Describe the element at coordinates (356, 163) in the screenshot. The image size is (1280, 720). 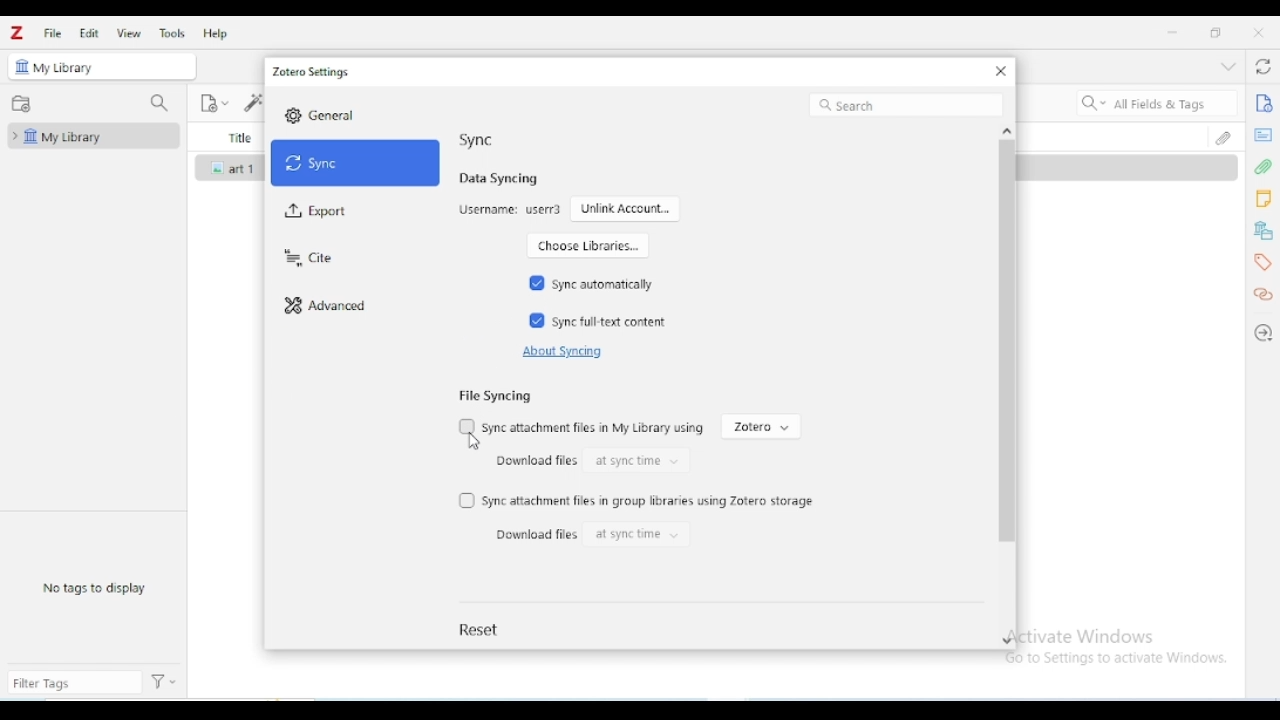
I see `sync` at that location.